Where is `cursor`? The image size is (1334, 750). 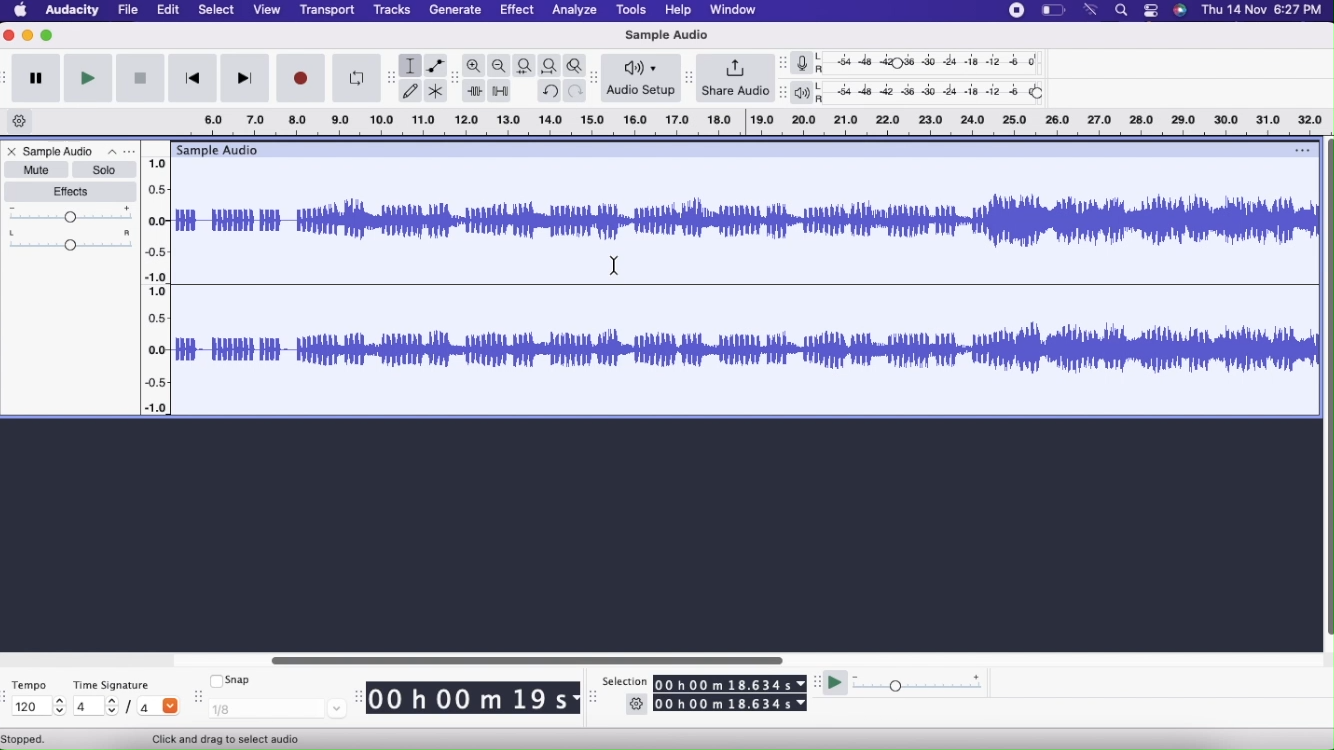
cursor is located at coordinates (619, 264).